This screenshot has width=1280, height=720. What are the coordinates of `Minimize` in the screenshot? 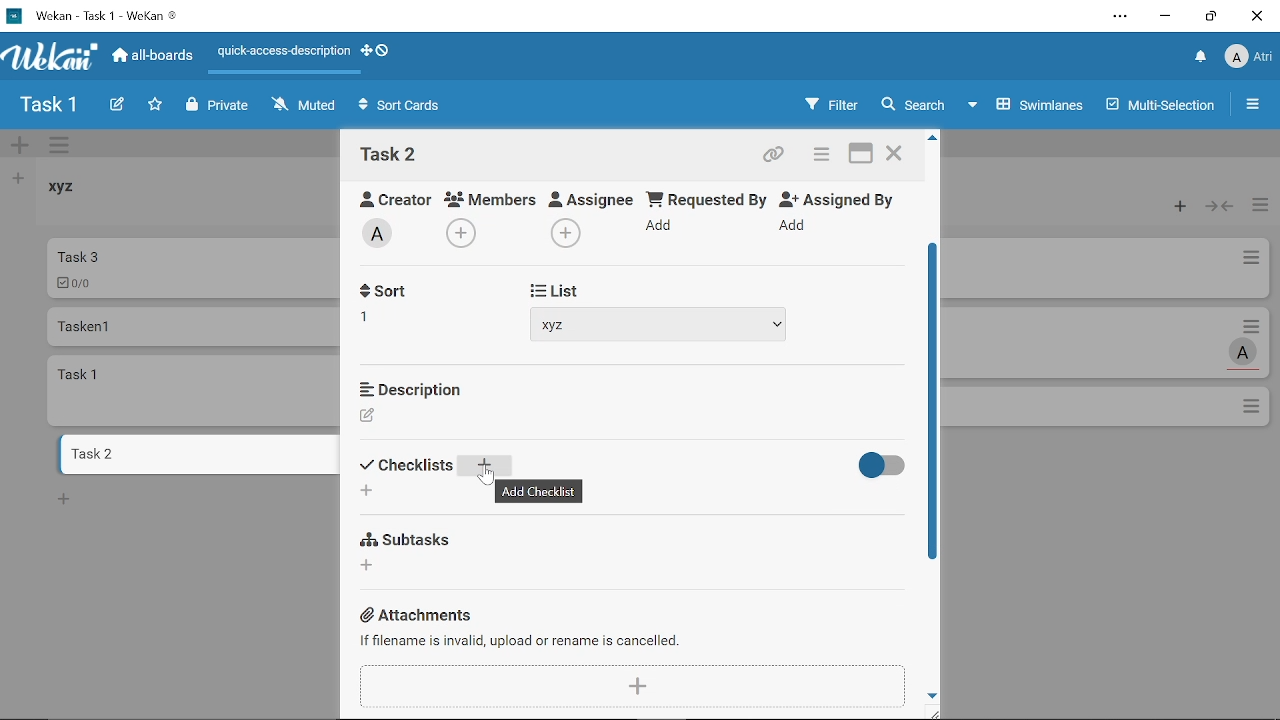 It's located at (1166, 19).